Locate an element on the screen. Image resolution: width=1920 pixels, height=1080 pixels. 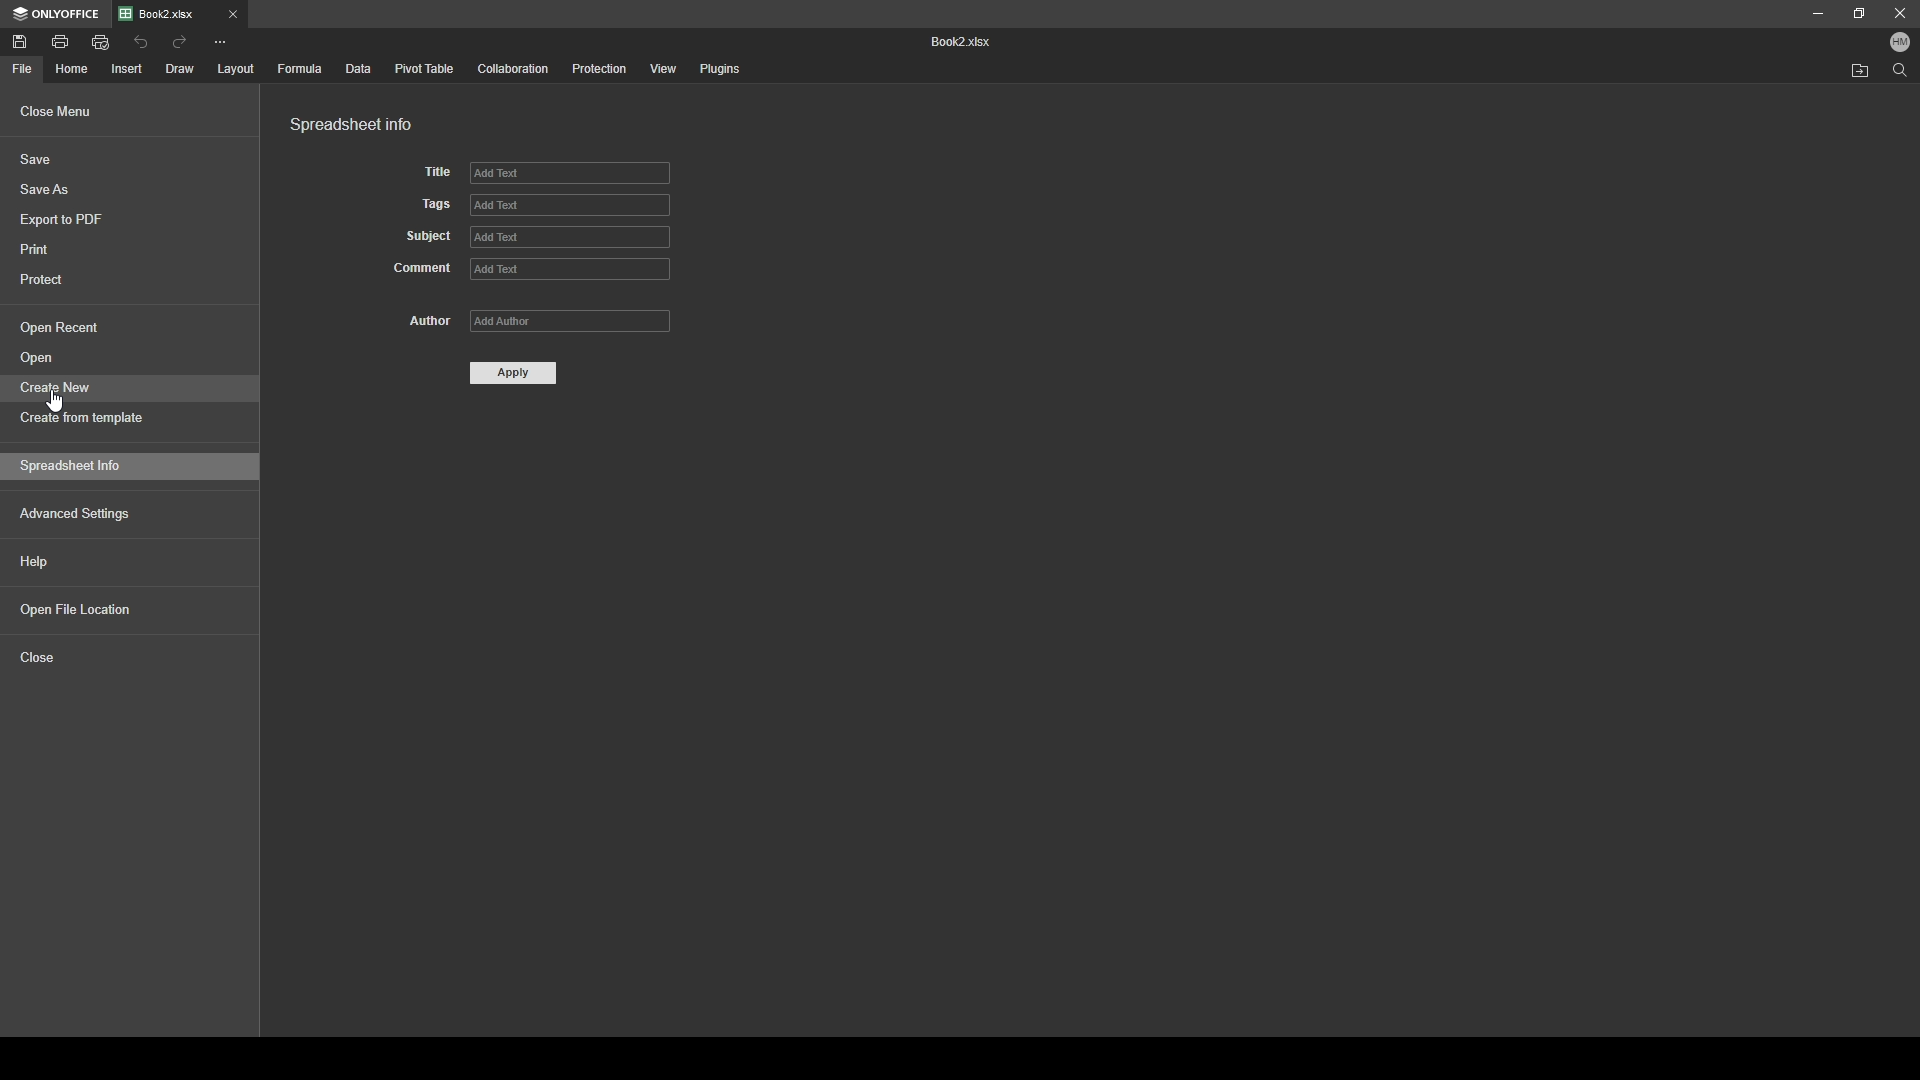
print file is located at coordinates (61, 41).